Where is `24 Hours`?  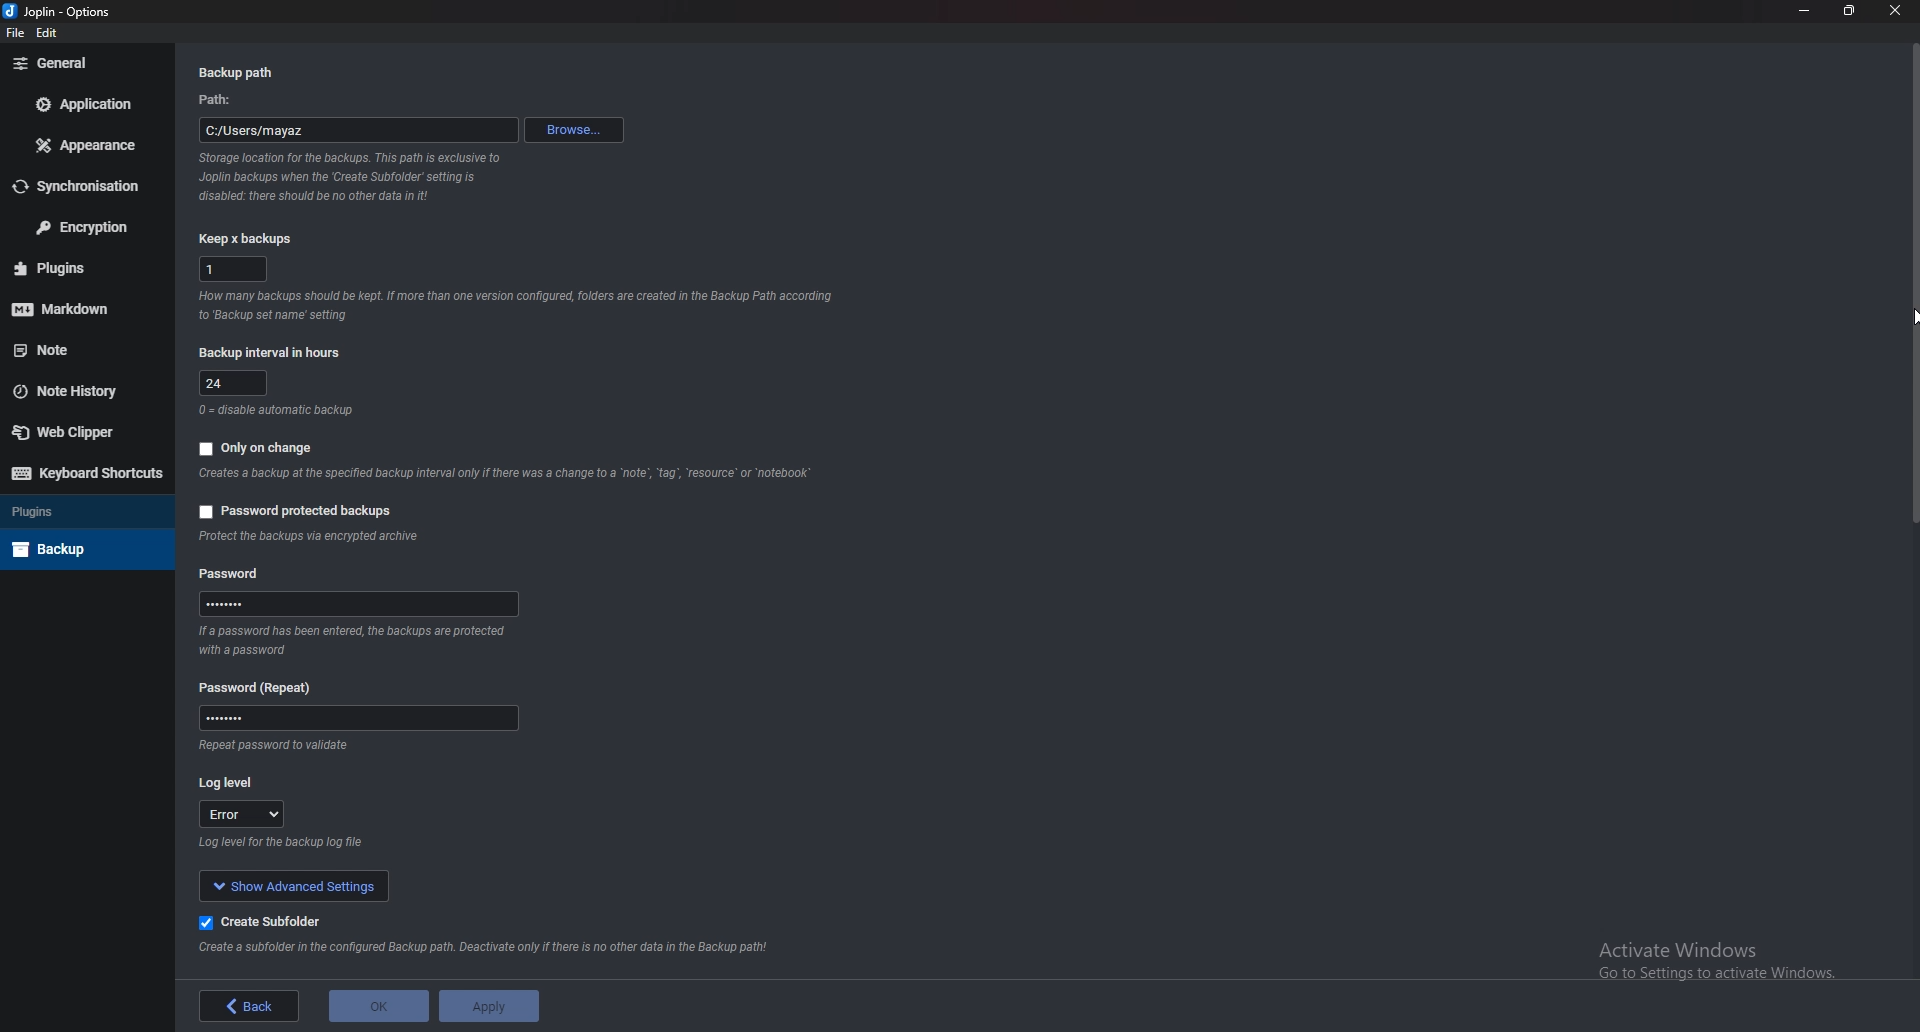
24 Hours is located at coordinates (235, 382).